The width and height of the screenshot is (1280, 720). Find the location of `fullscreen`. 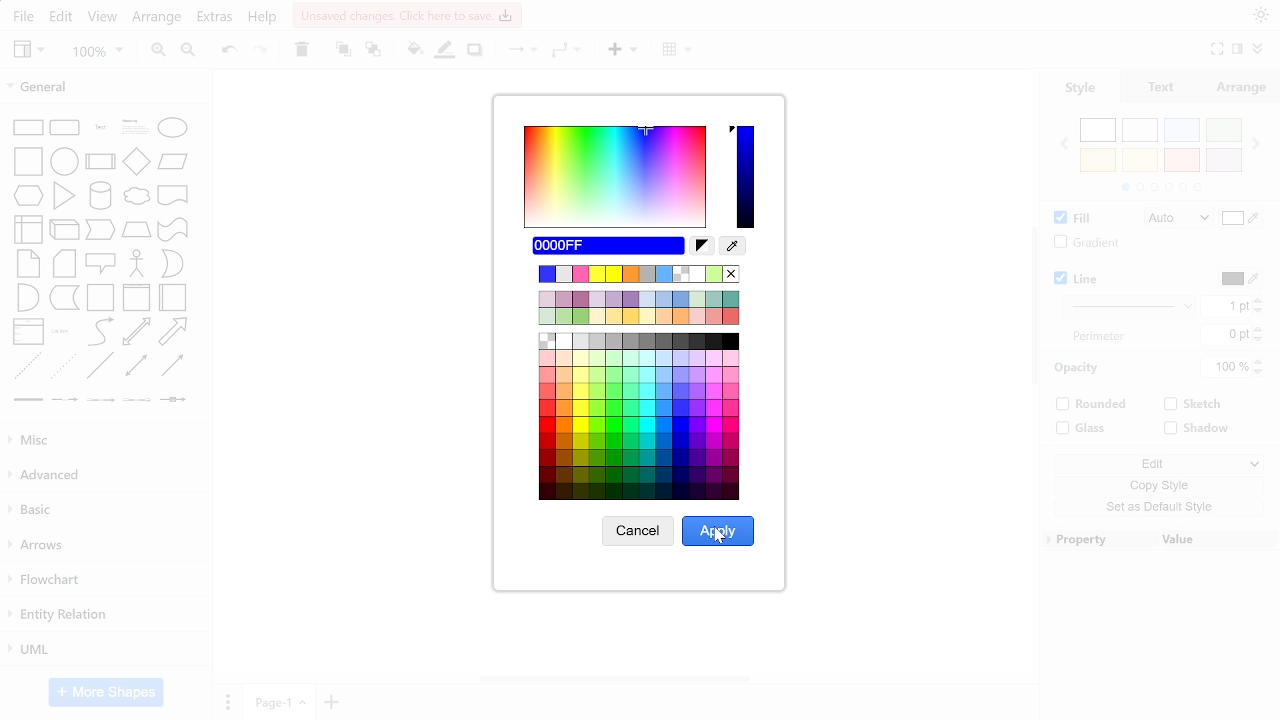

fullscreen is located at coordinates (1216, 50).